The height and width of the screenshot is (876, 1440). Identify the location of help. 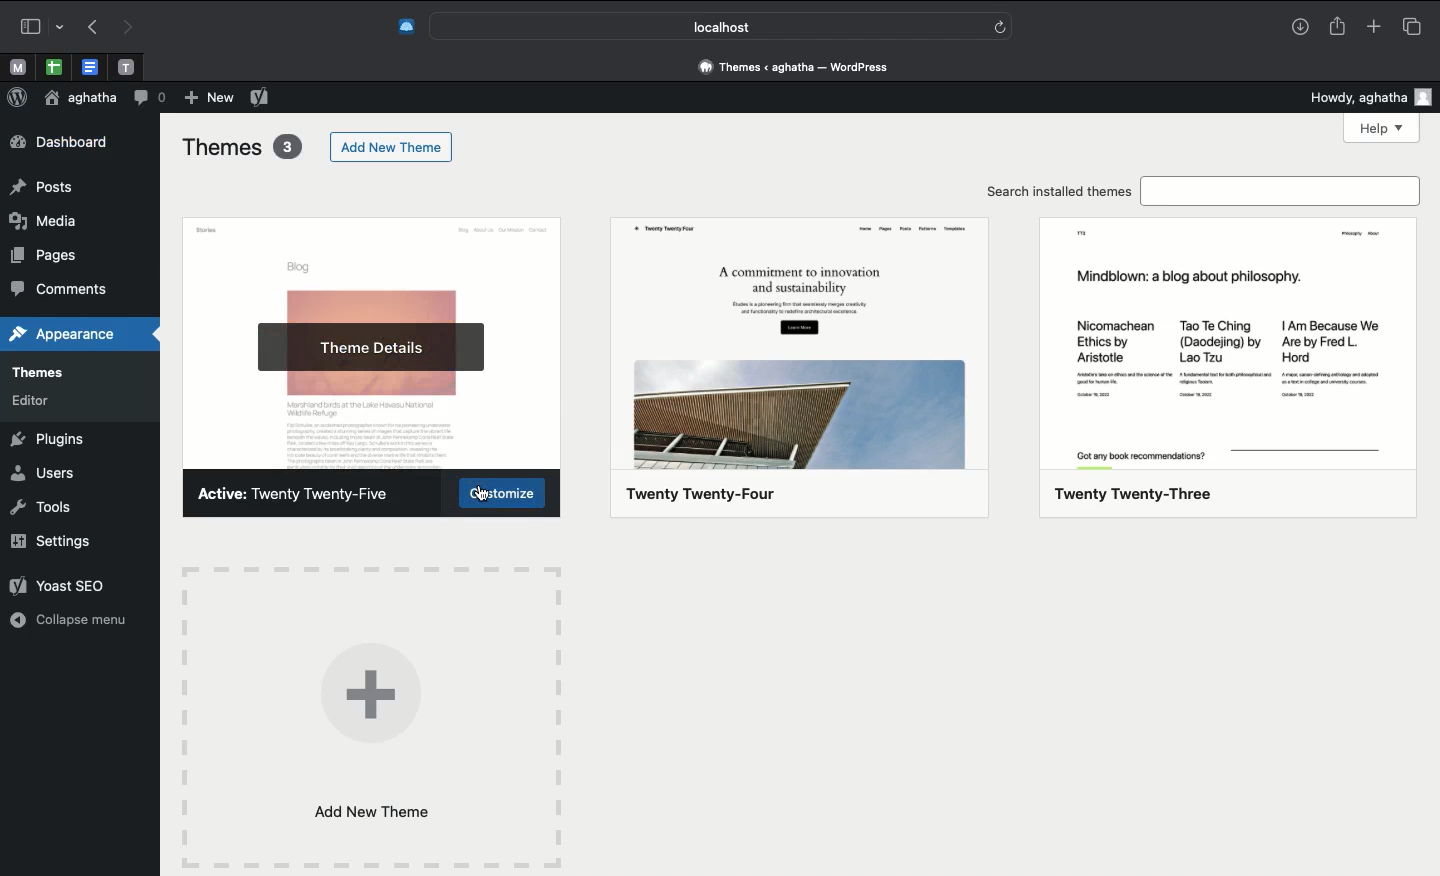
(1382, 131).